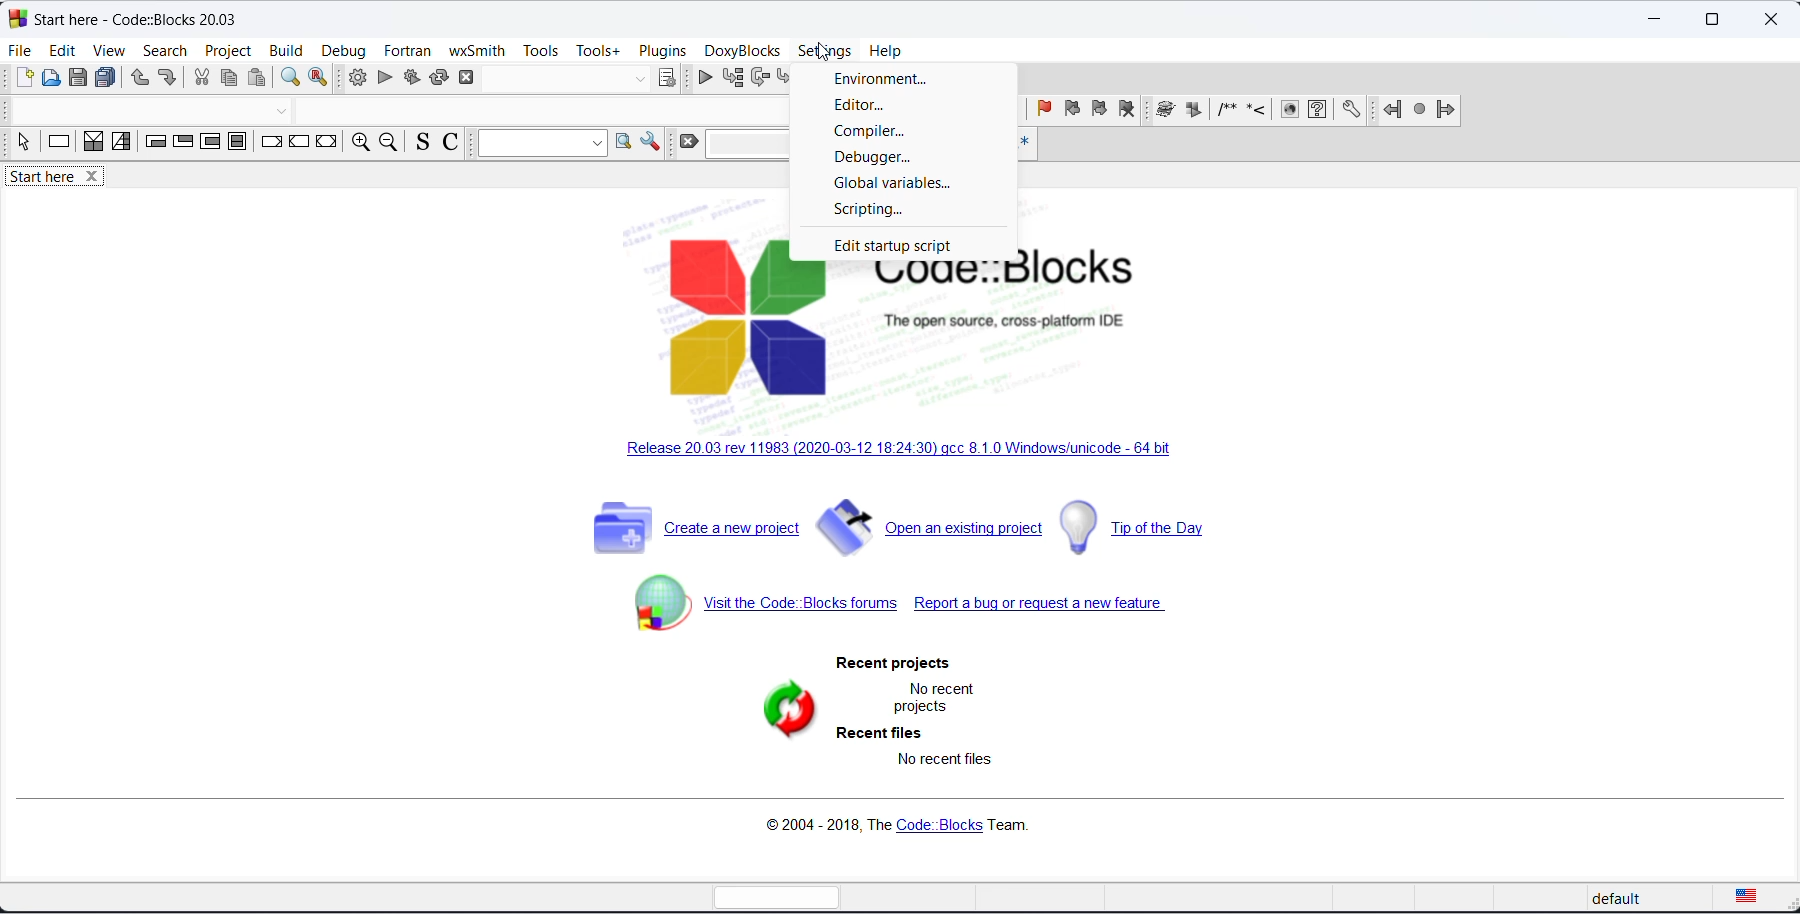 Image resolution: width=1800 pixels, height=914 pixels. I want to click on step into, so click(784, 78).